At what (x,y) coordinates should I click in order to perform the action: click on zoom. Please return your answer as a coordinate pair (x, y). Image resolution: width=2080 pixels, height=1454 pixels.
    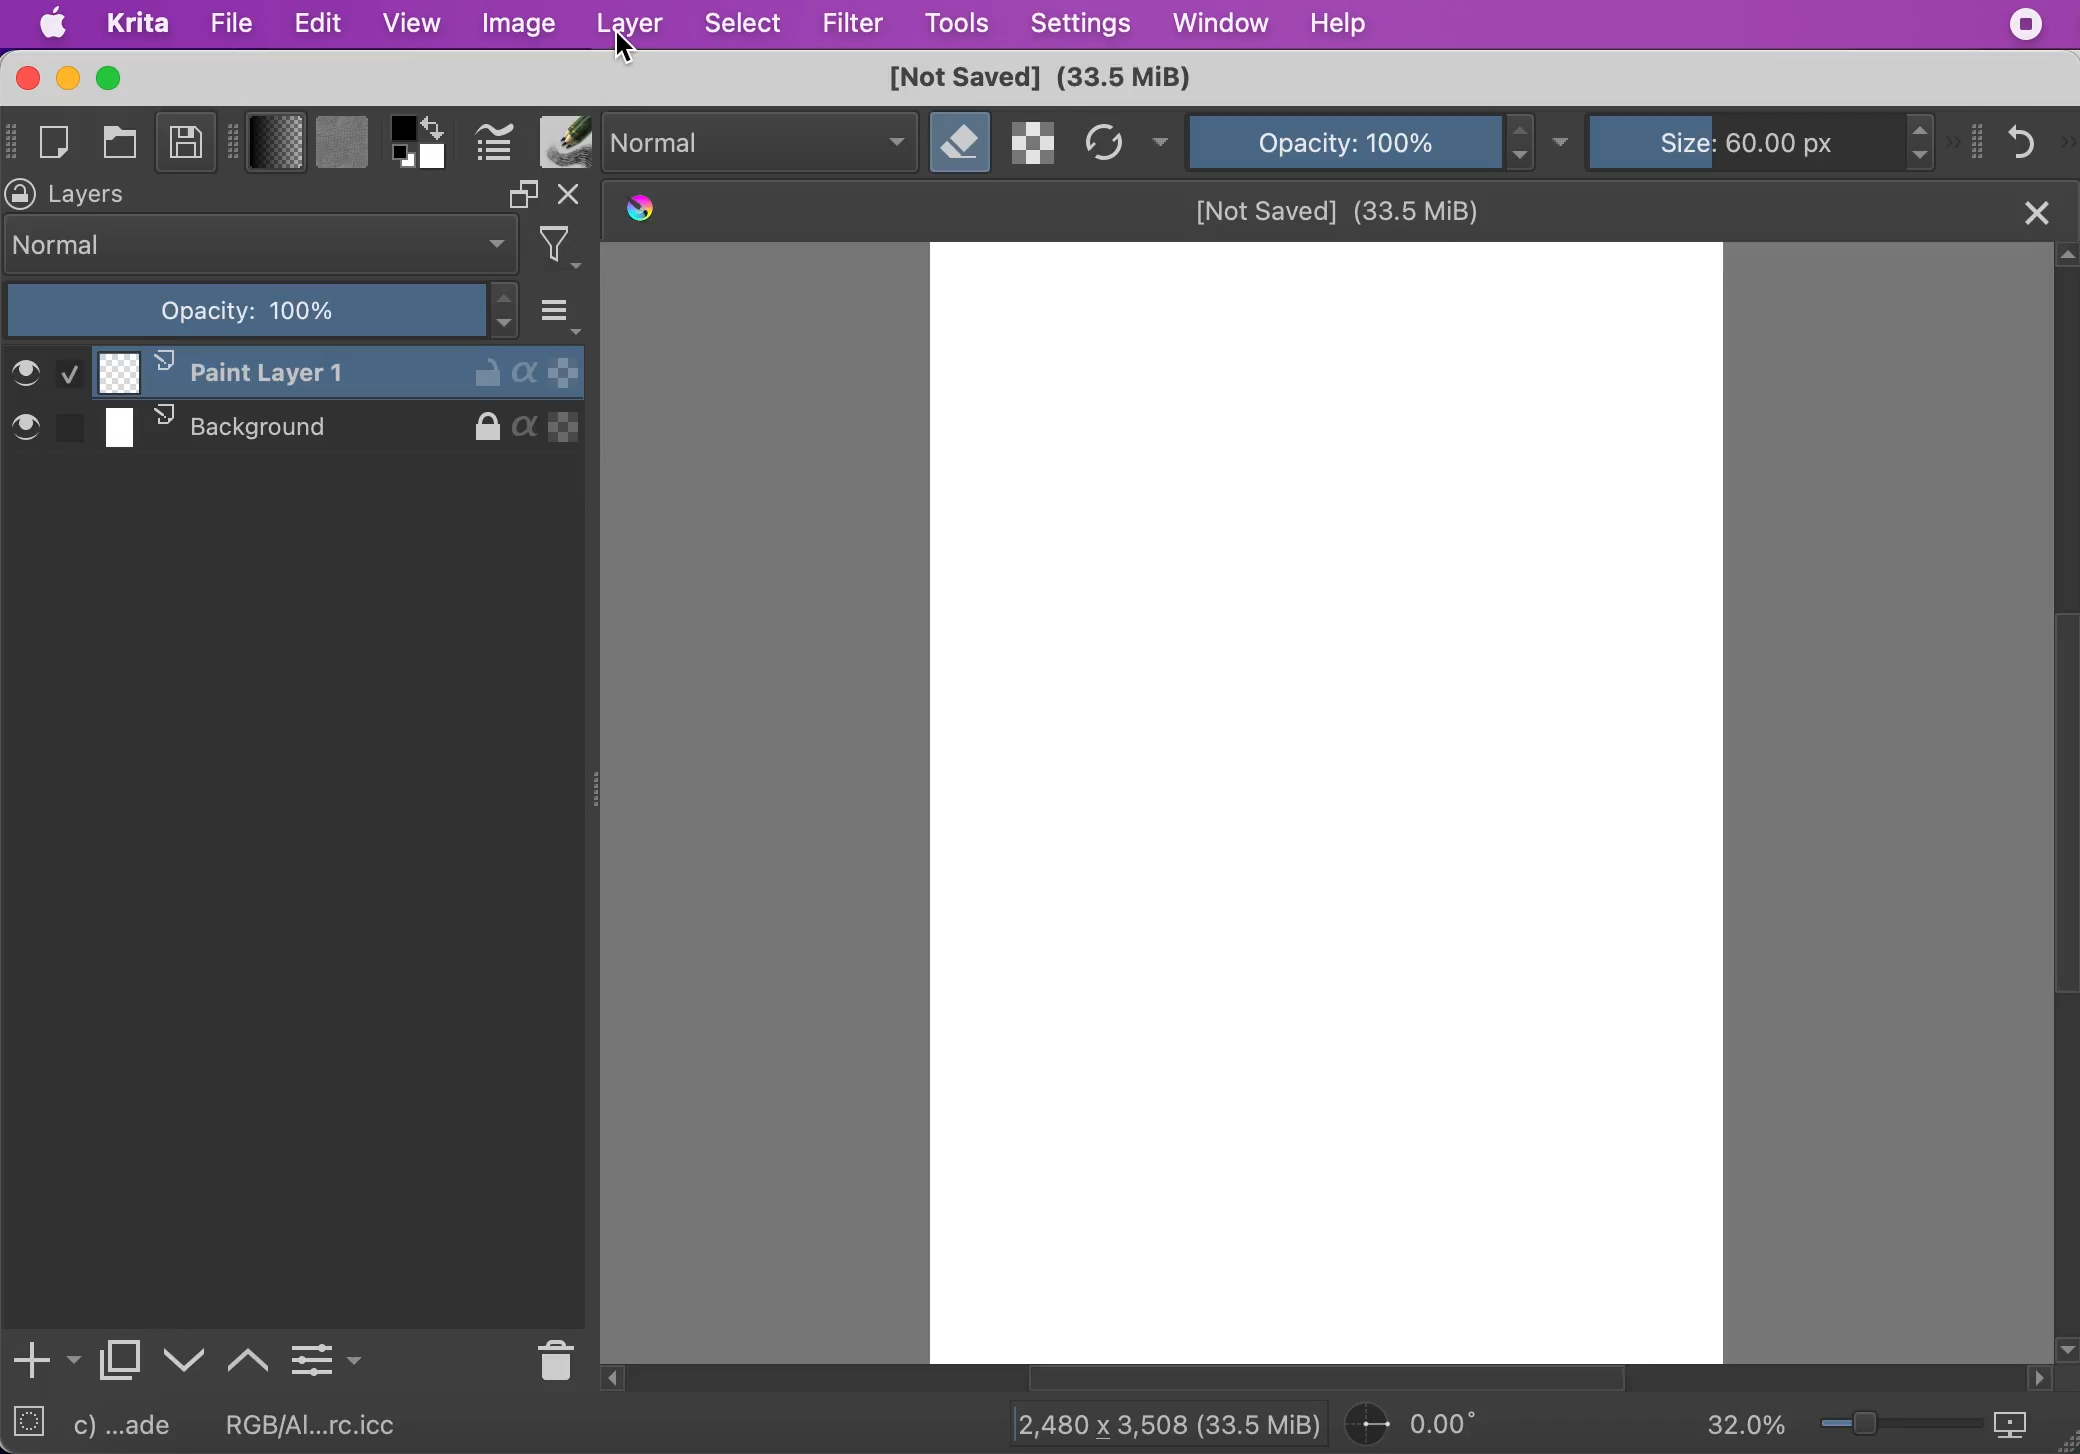
    Looking at the image, I should click on (1901, 1428).